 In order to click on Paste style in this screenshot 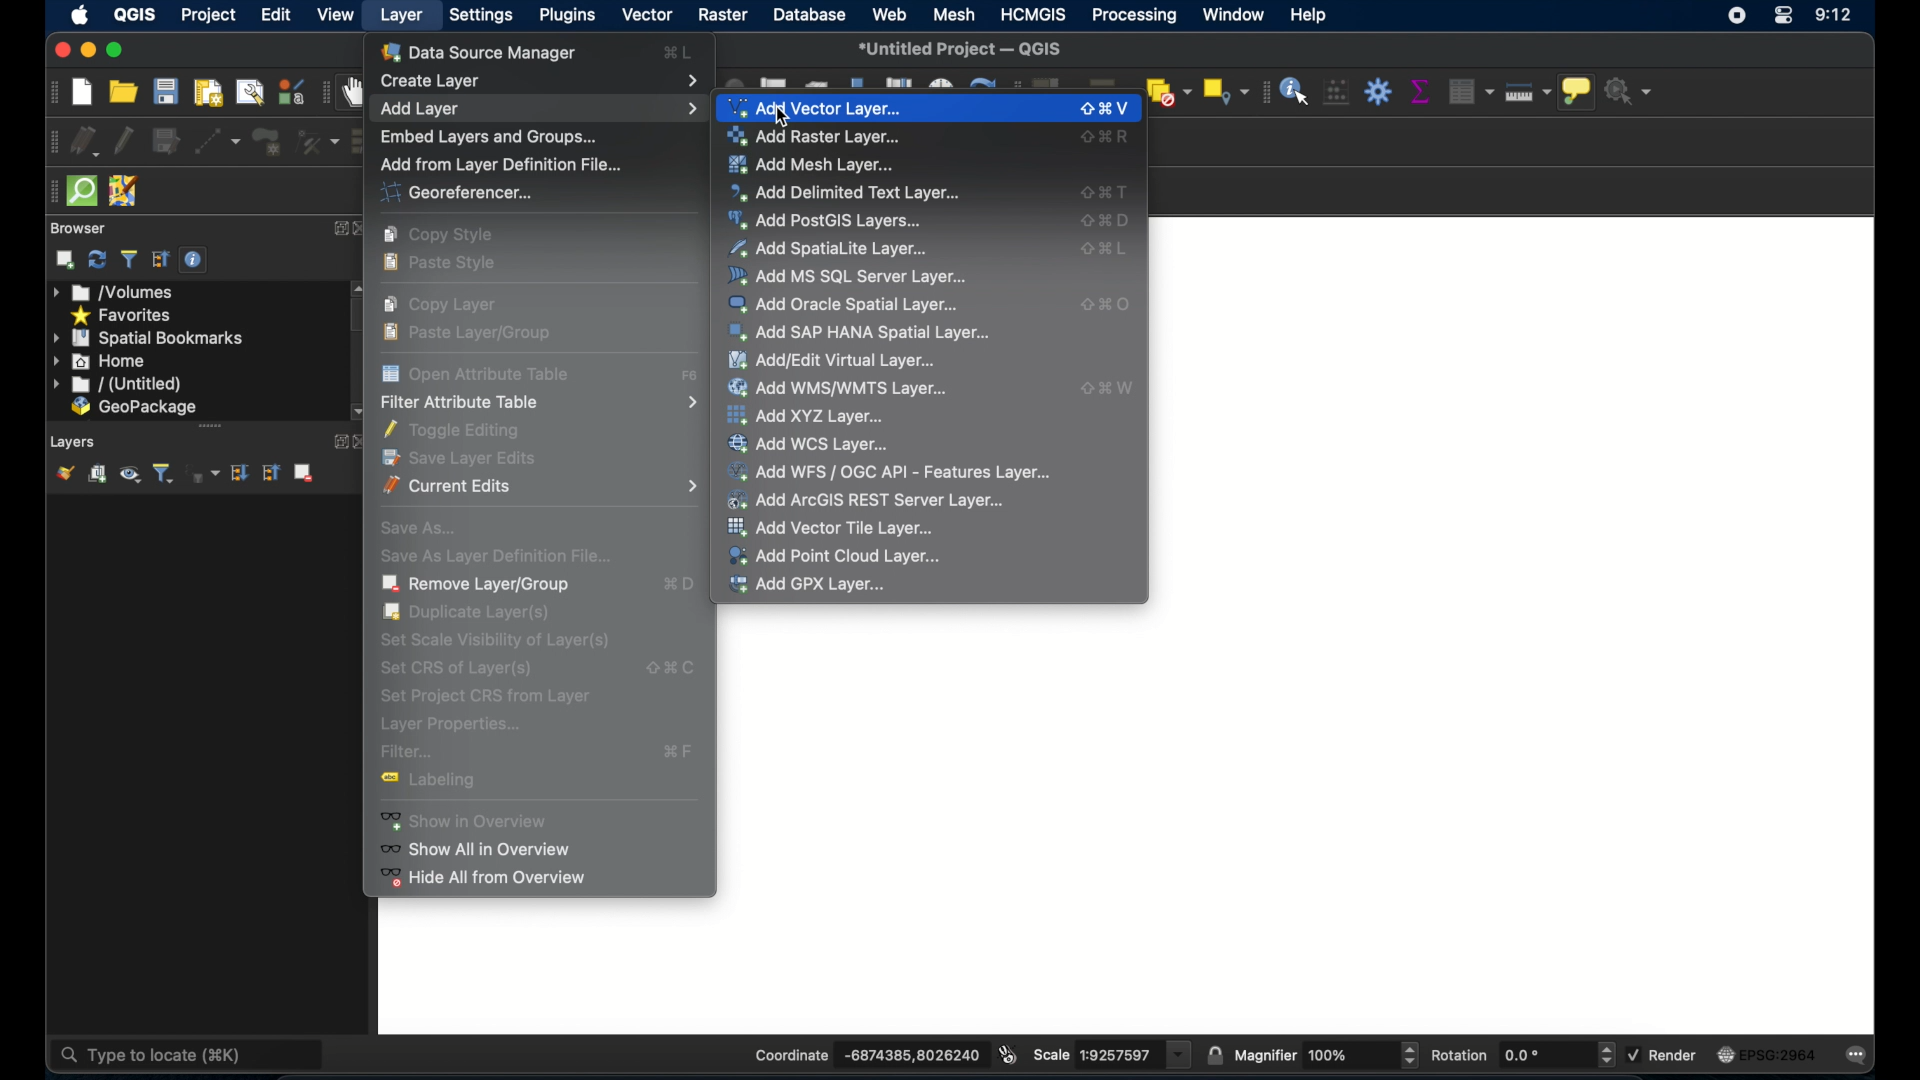, I will do `click(434, 268)`.